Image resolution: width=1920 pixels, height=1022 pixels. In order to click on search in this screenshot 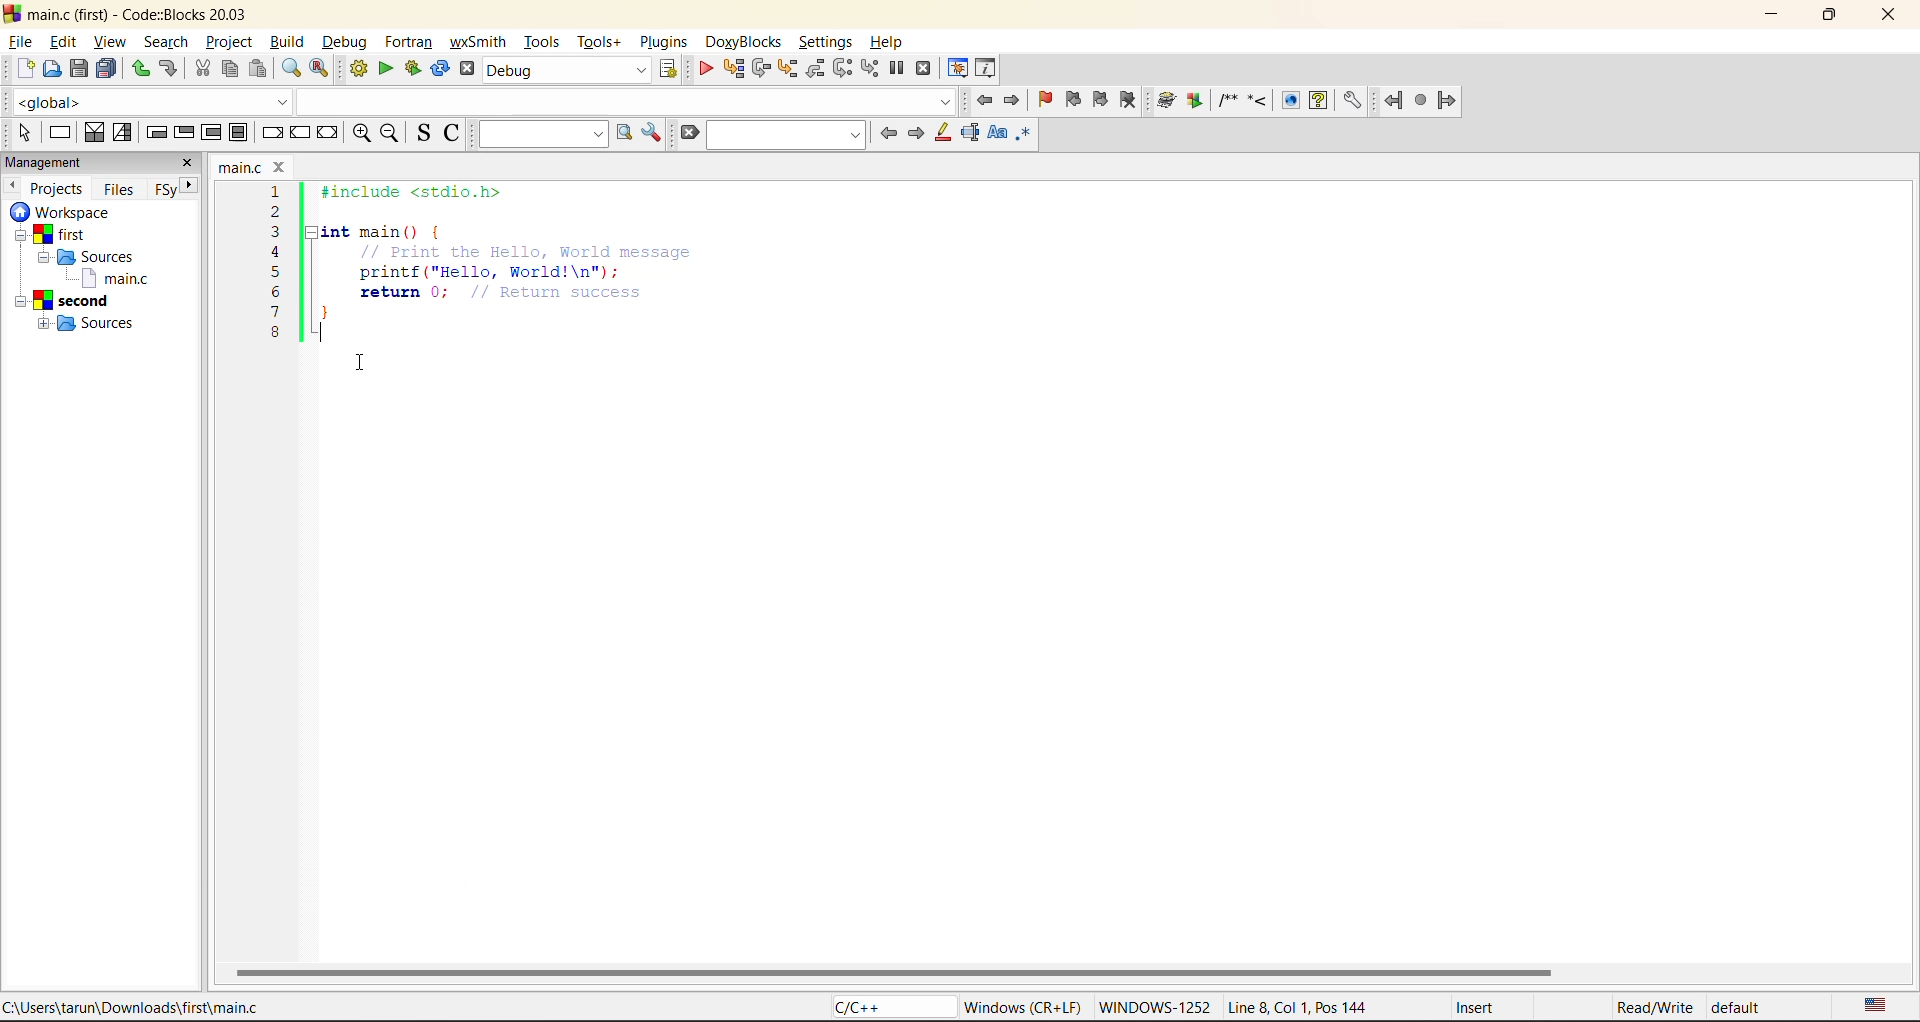, I will do `click(168, 41)`.